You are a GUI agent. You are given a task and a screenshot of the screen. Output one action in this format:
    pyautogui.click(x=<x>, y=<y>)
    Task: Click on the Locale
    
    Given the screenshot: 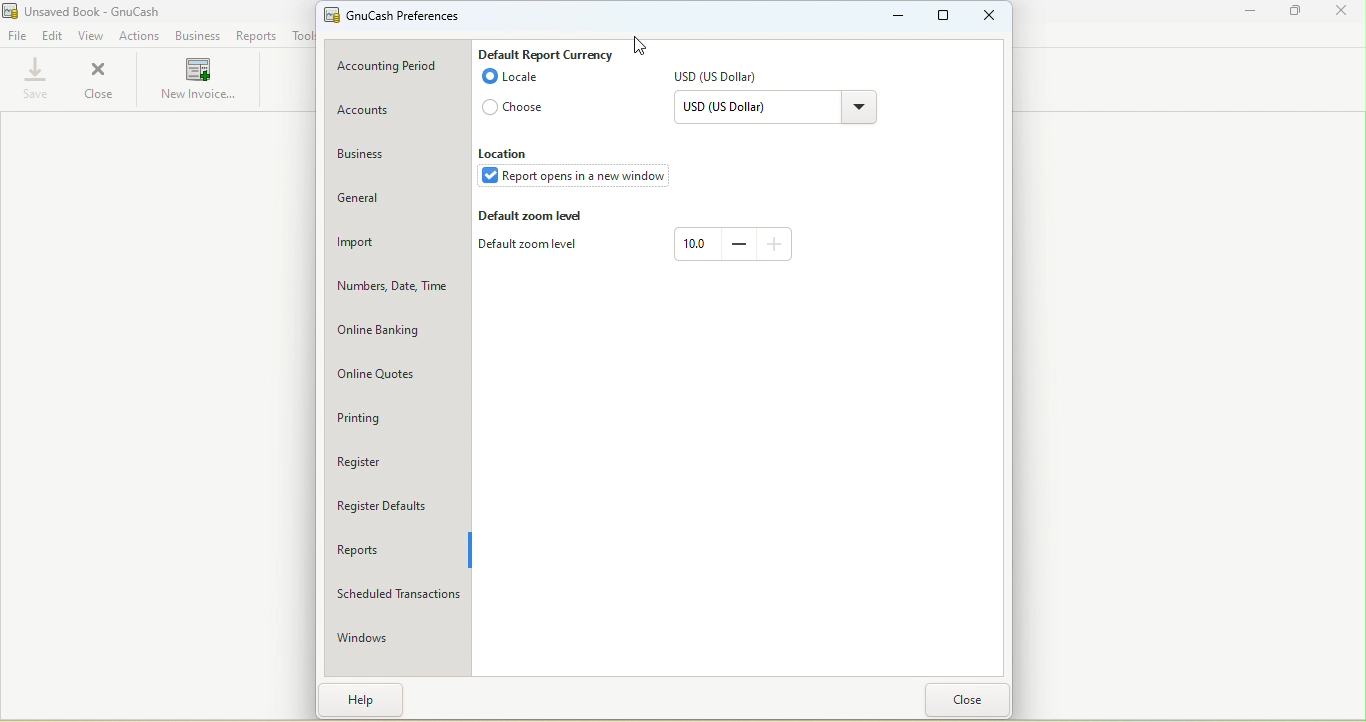 What is the action you would take?
    pyautogui.click(x=510, y=80)
    